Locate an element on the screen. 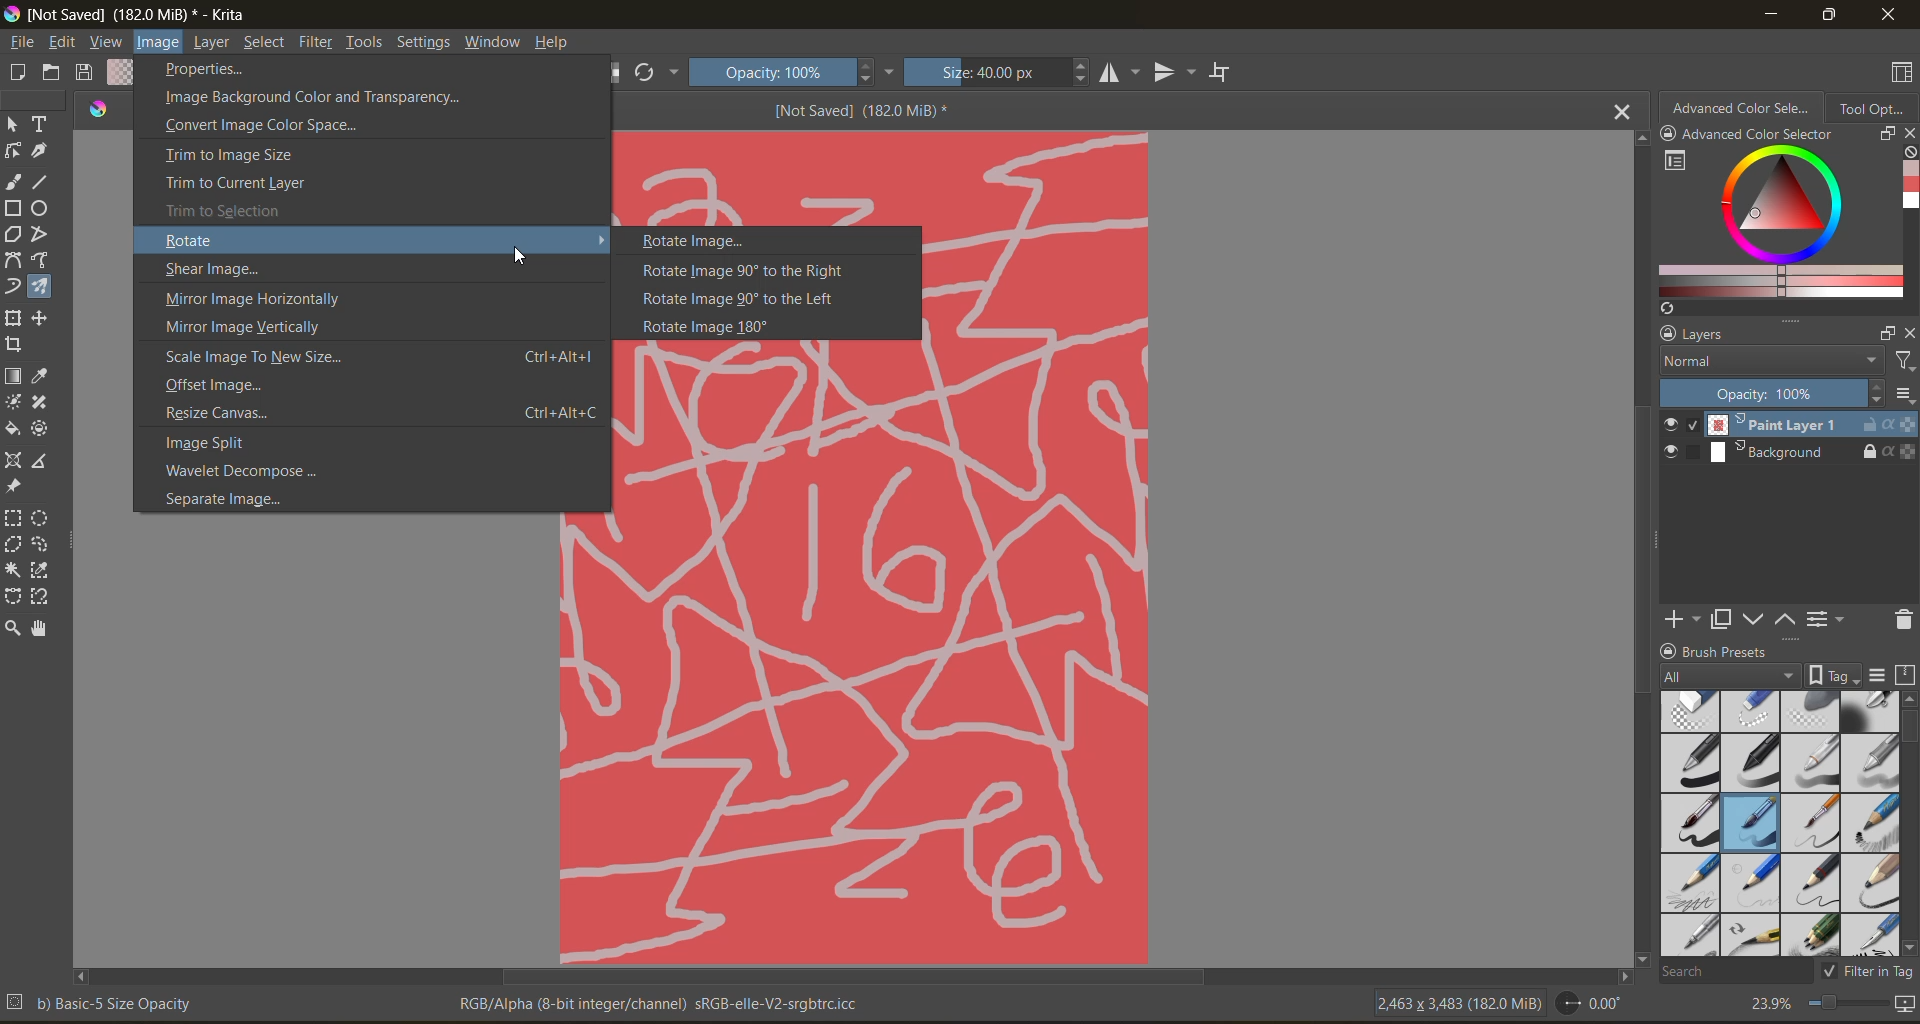 The width and height of the screenshot is (1920, 1024). tools is located at coordinates (369, 45).